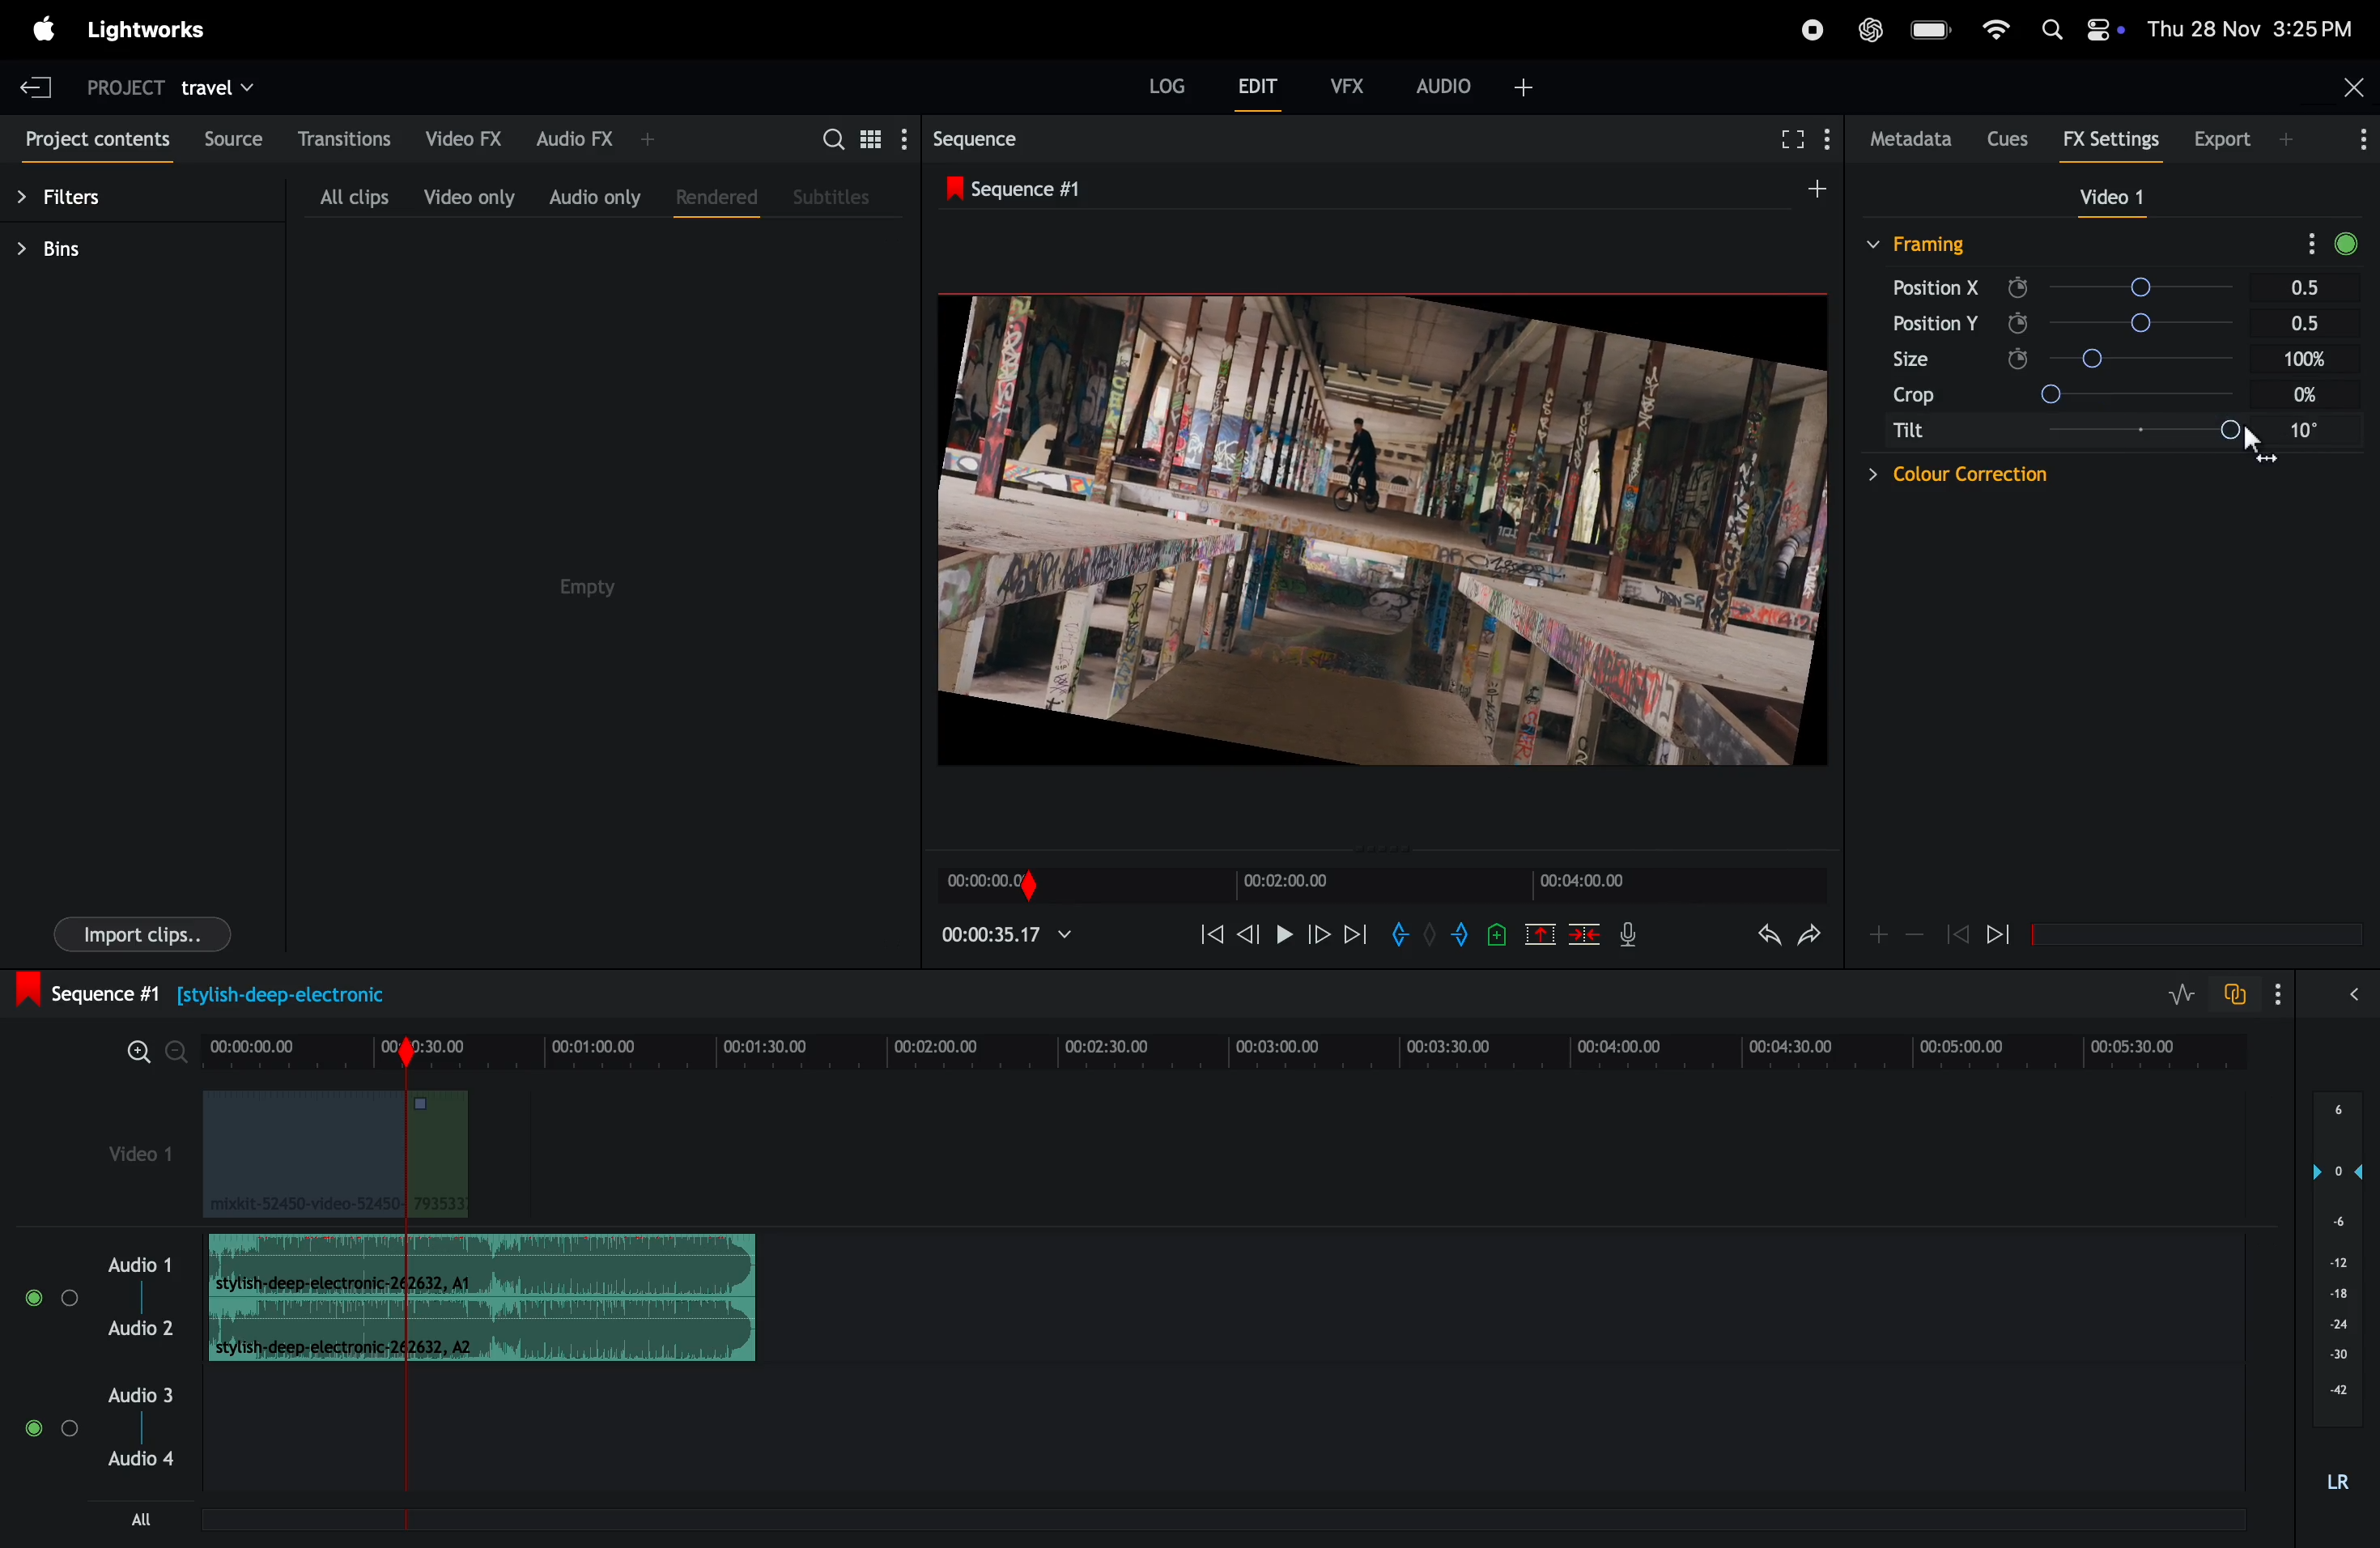  What do you see at coordinates (2111, 140) in the screenshot?
I see `Fx settings` at bounding box center [2111, 140].